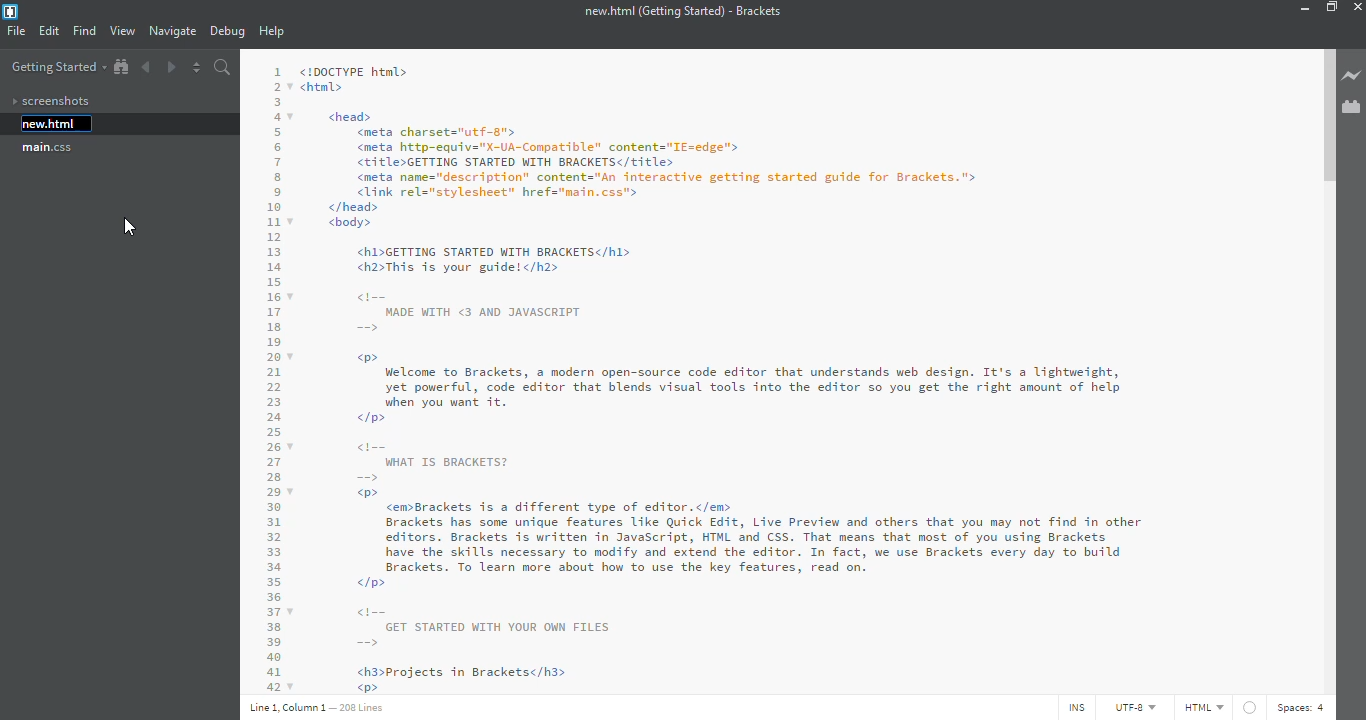  I want to click on scroll bar, so click(1326, 119).